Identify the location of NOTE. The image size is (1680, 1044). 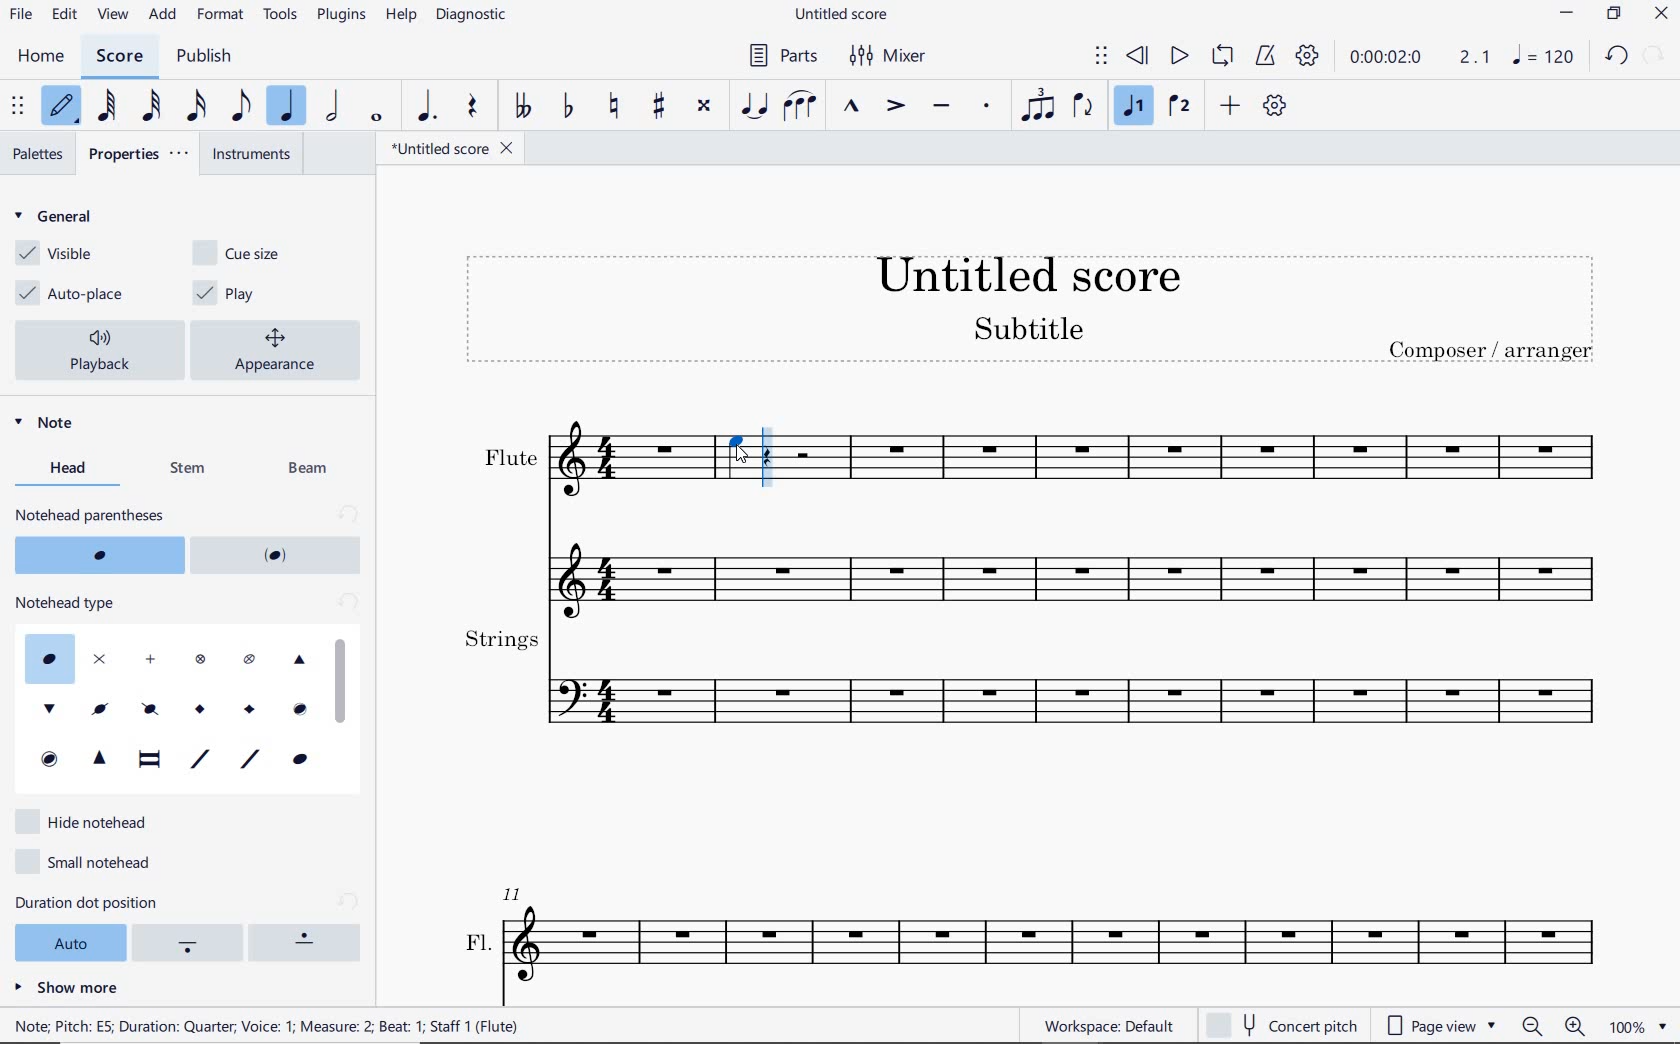
(61, 428).